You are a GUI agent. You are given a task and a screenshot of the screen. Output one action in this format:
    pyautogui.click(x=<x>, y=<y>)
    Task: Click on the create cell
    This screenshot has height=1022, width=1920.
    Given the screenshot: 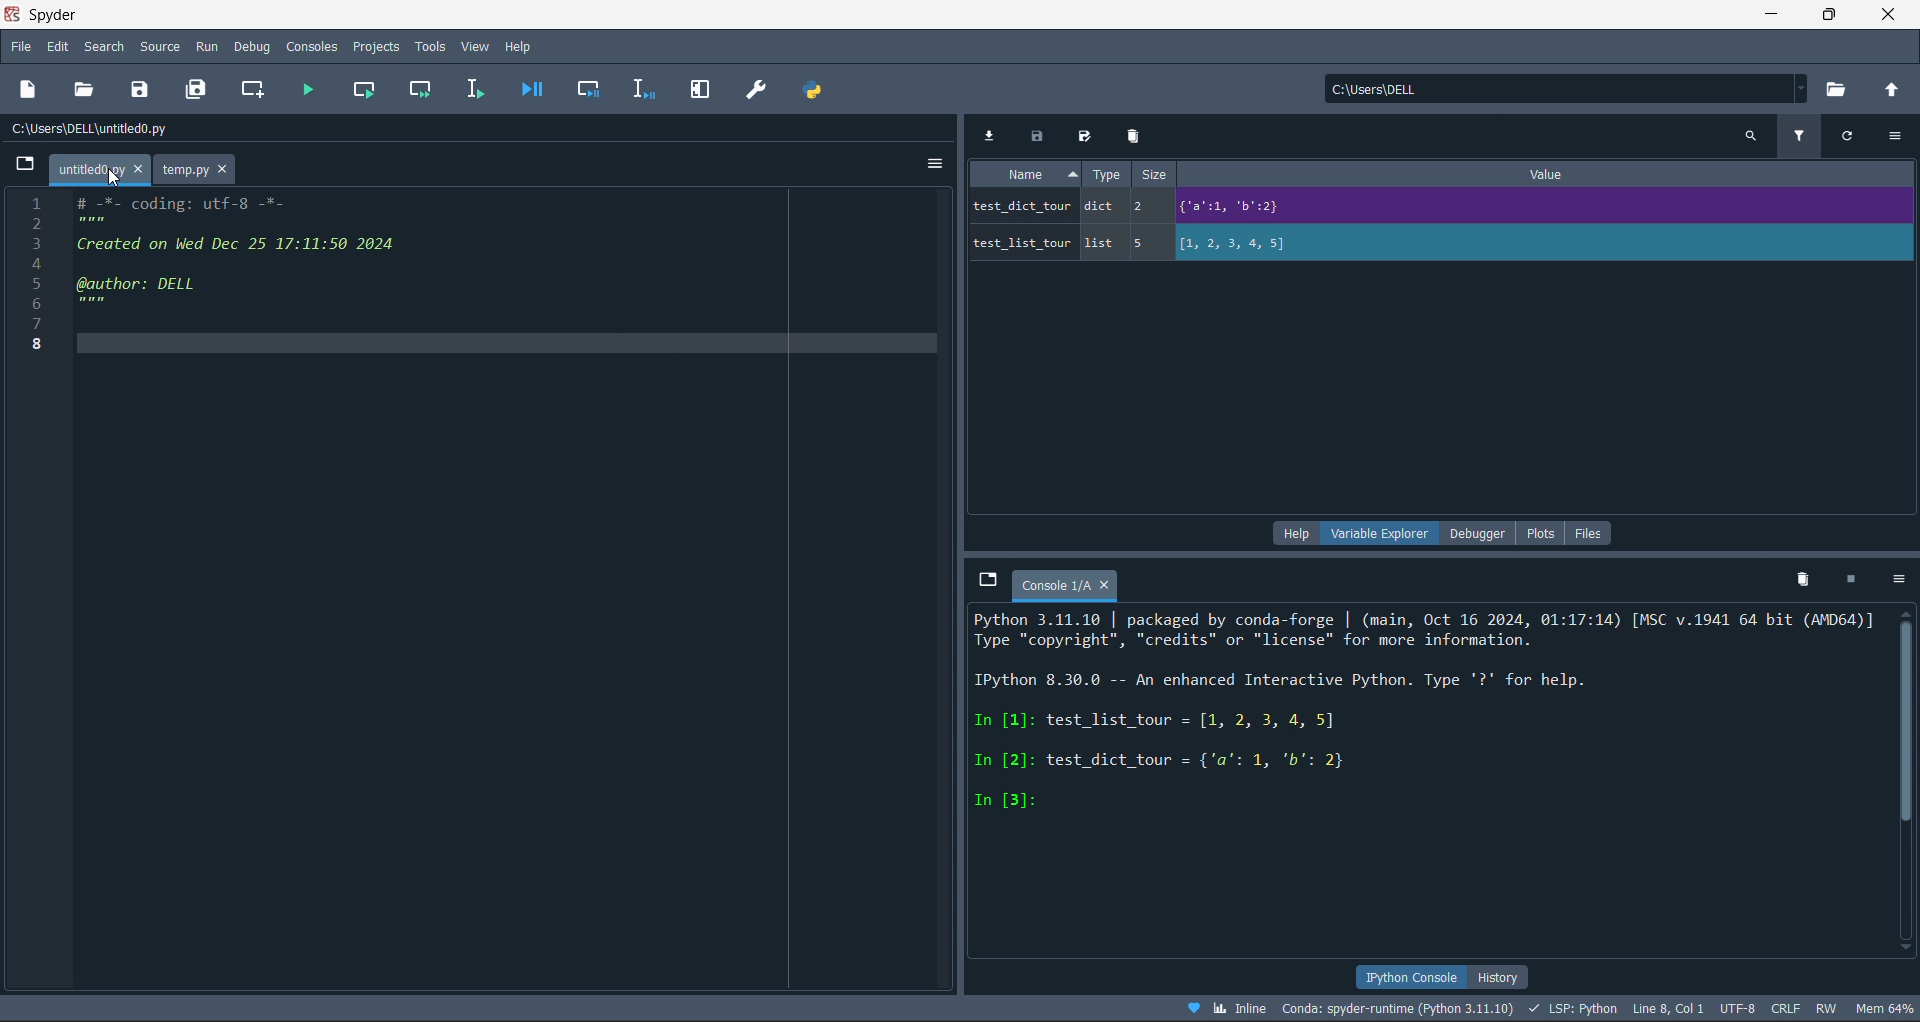 What is the action you would take?
    pyautogui.click(x=252, y=88)
    